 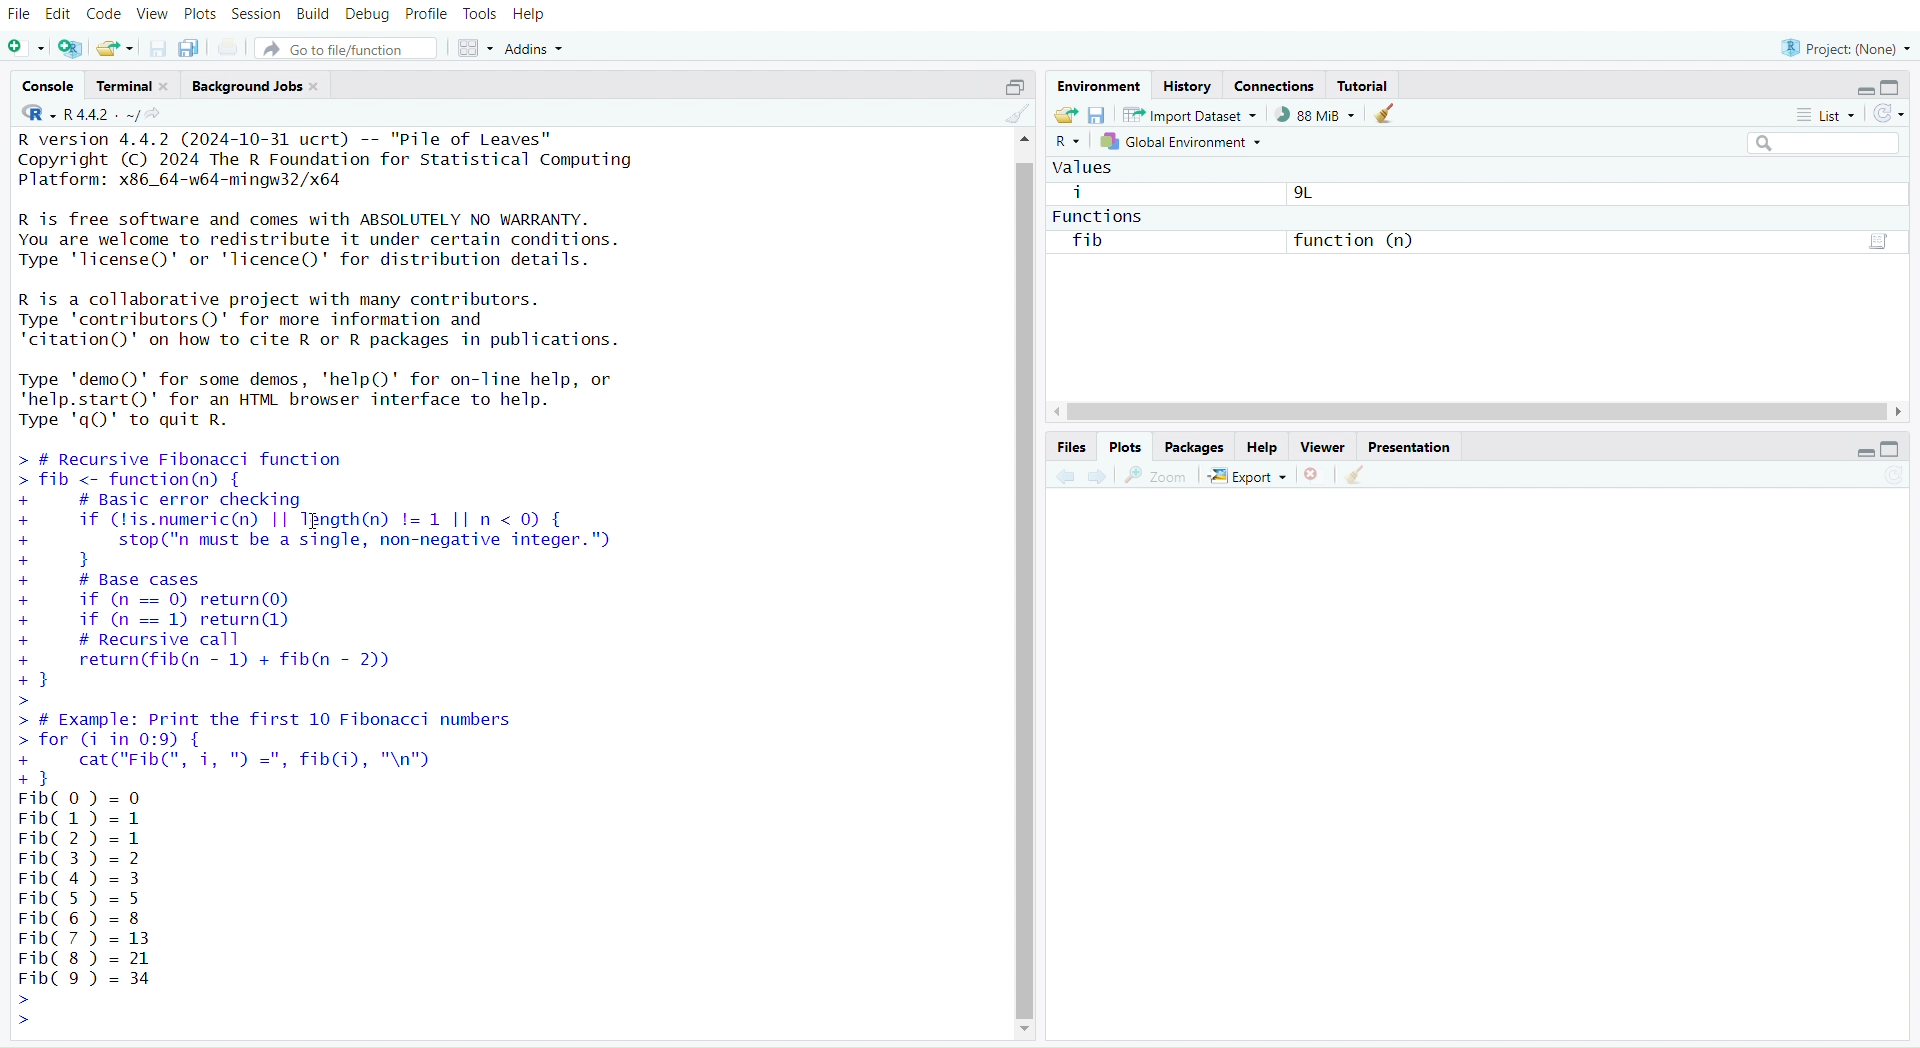 What do you see at coordinates (1316, 115) in the screenshot?
I see `88mib` at bounding box center [1316, 115].